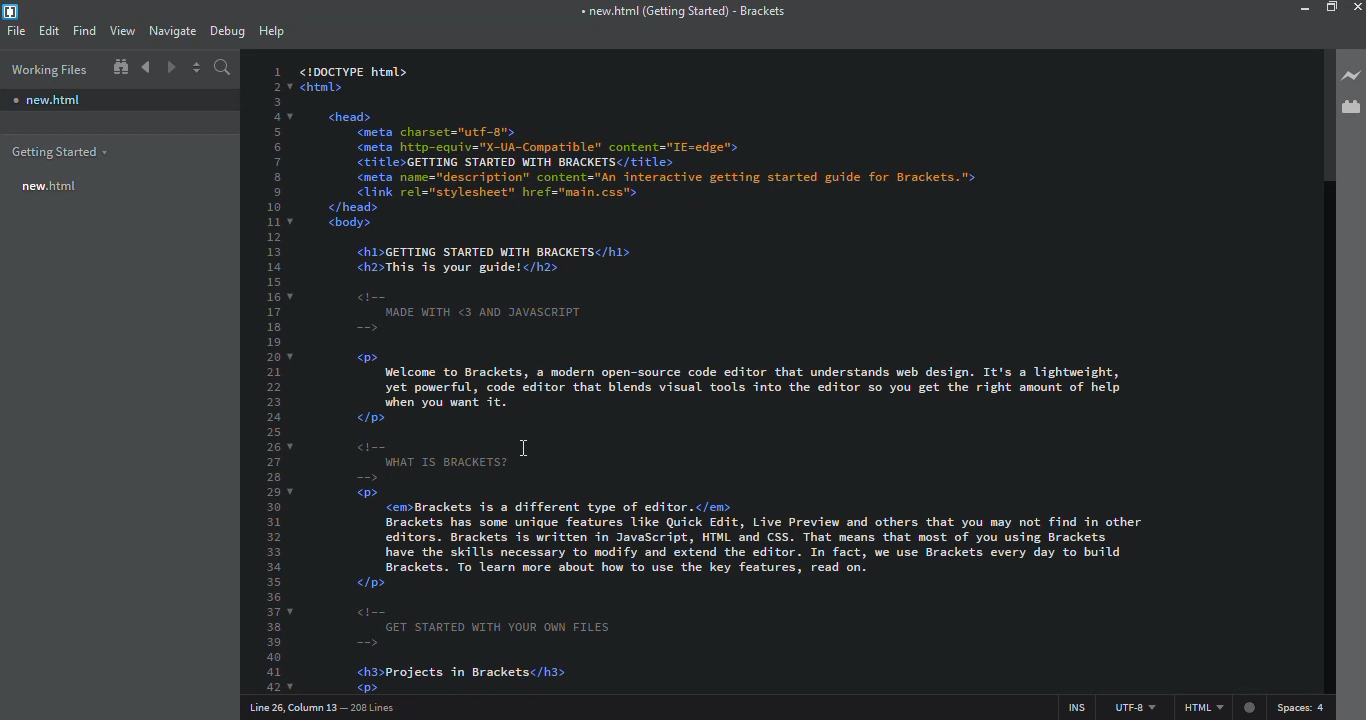 The height and width of the screenshot is (720, 1366). I want to click on extension manager, so click(1348, 105).